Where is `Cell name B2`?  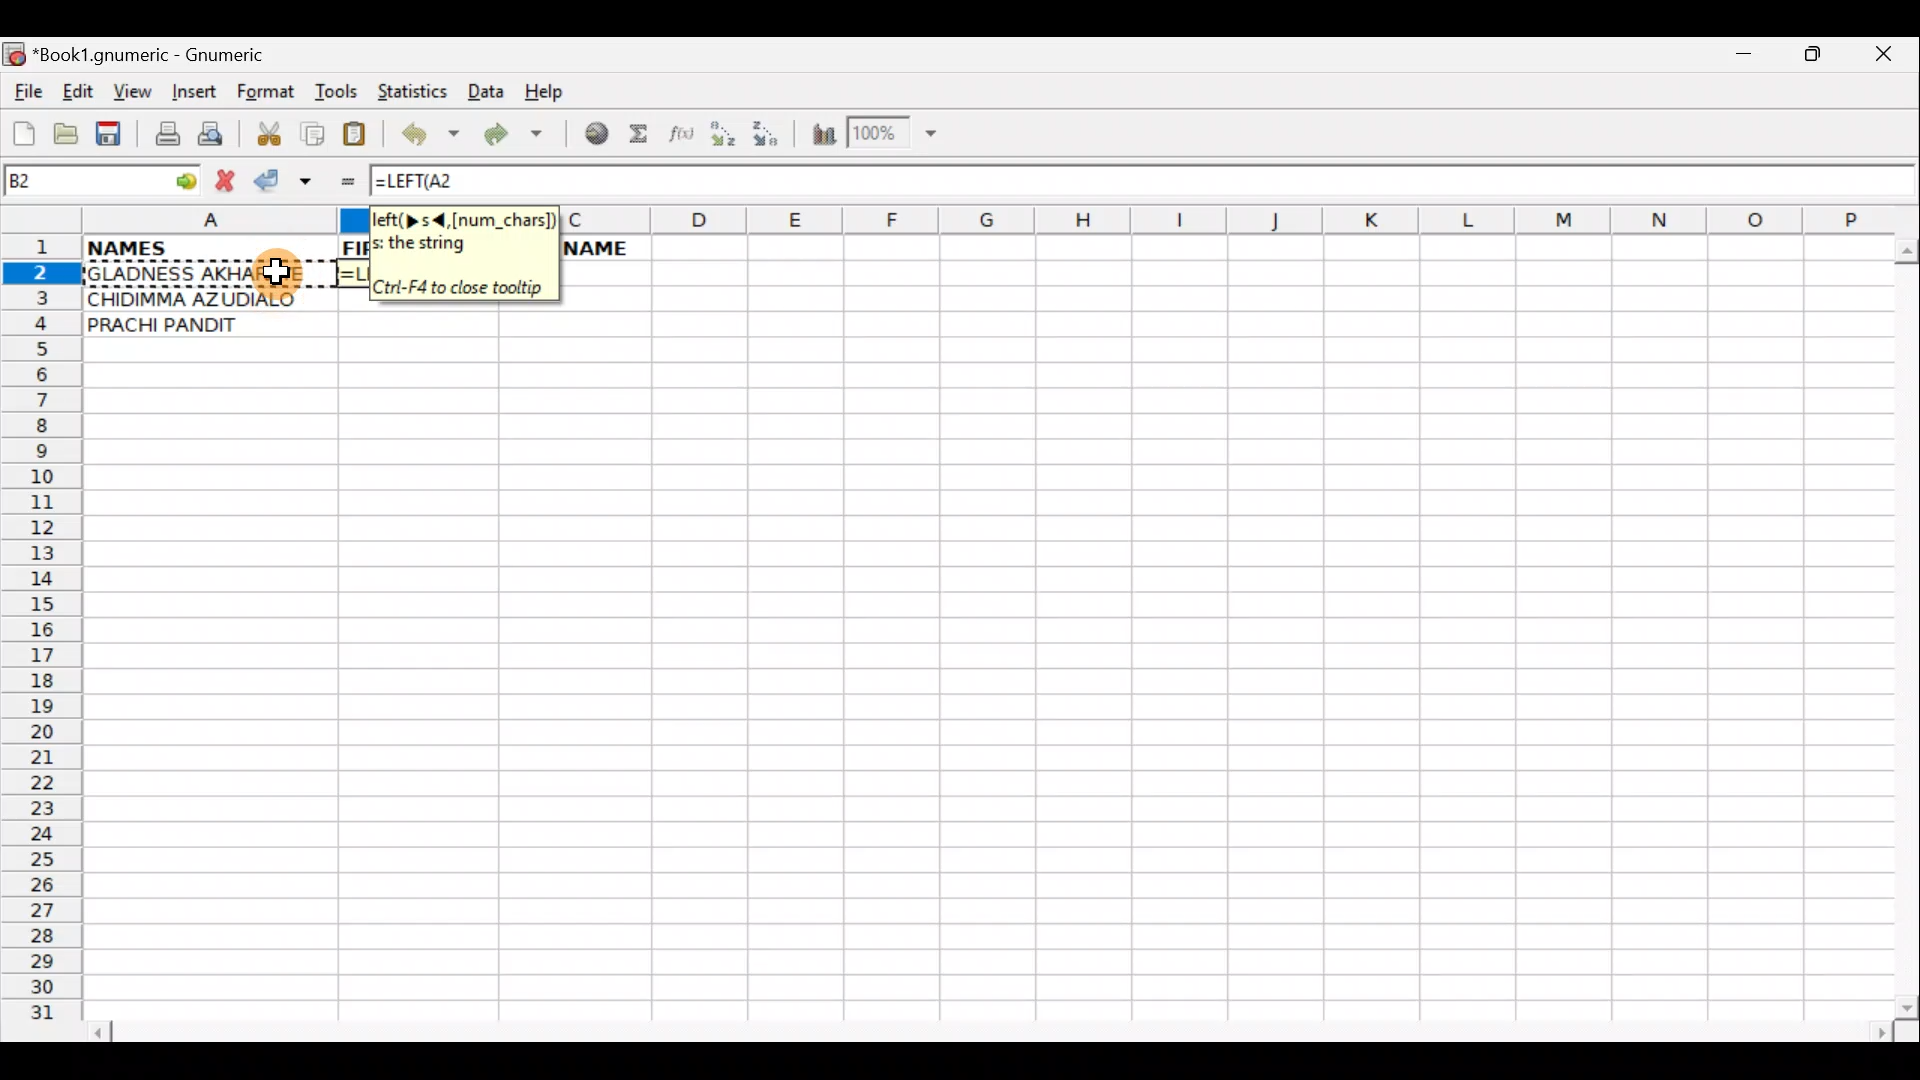
Cell name B2 is located at coordinates (76, 181).